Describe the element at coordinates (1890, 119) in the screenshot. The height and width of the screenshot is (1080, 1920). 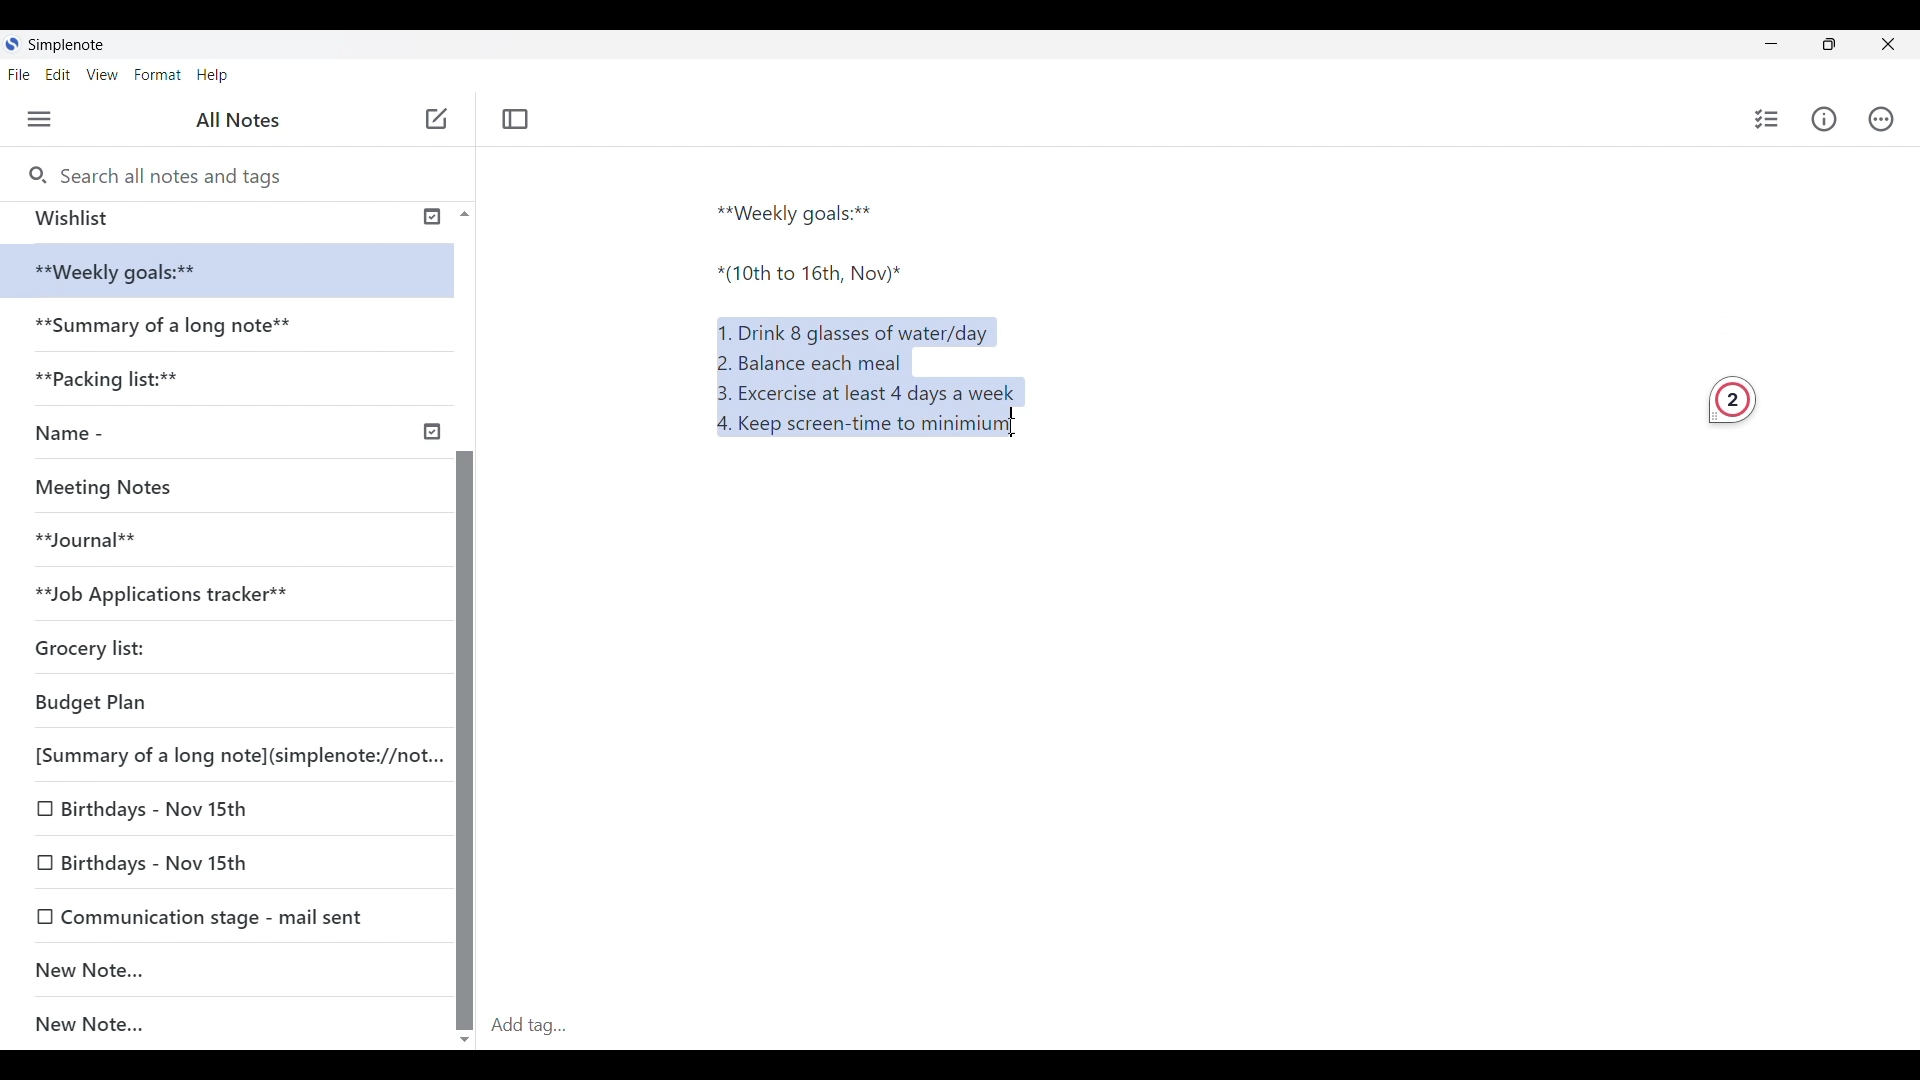
I see `Actions` at that location.